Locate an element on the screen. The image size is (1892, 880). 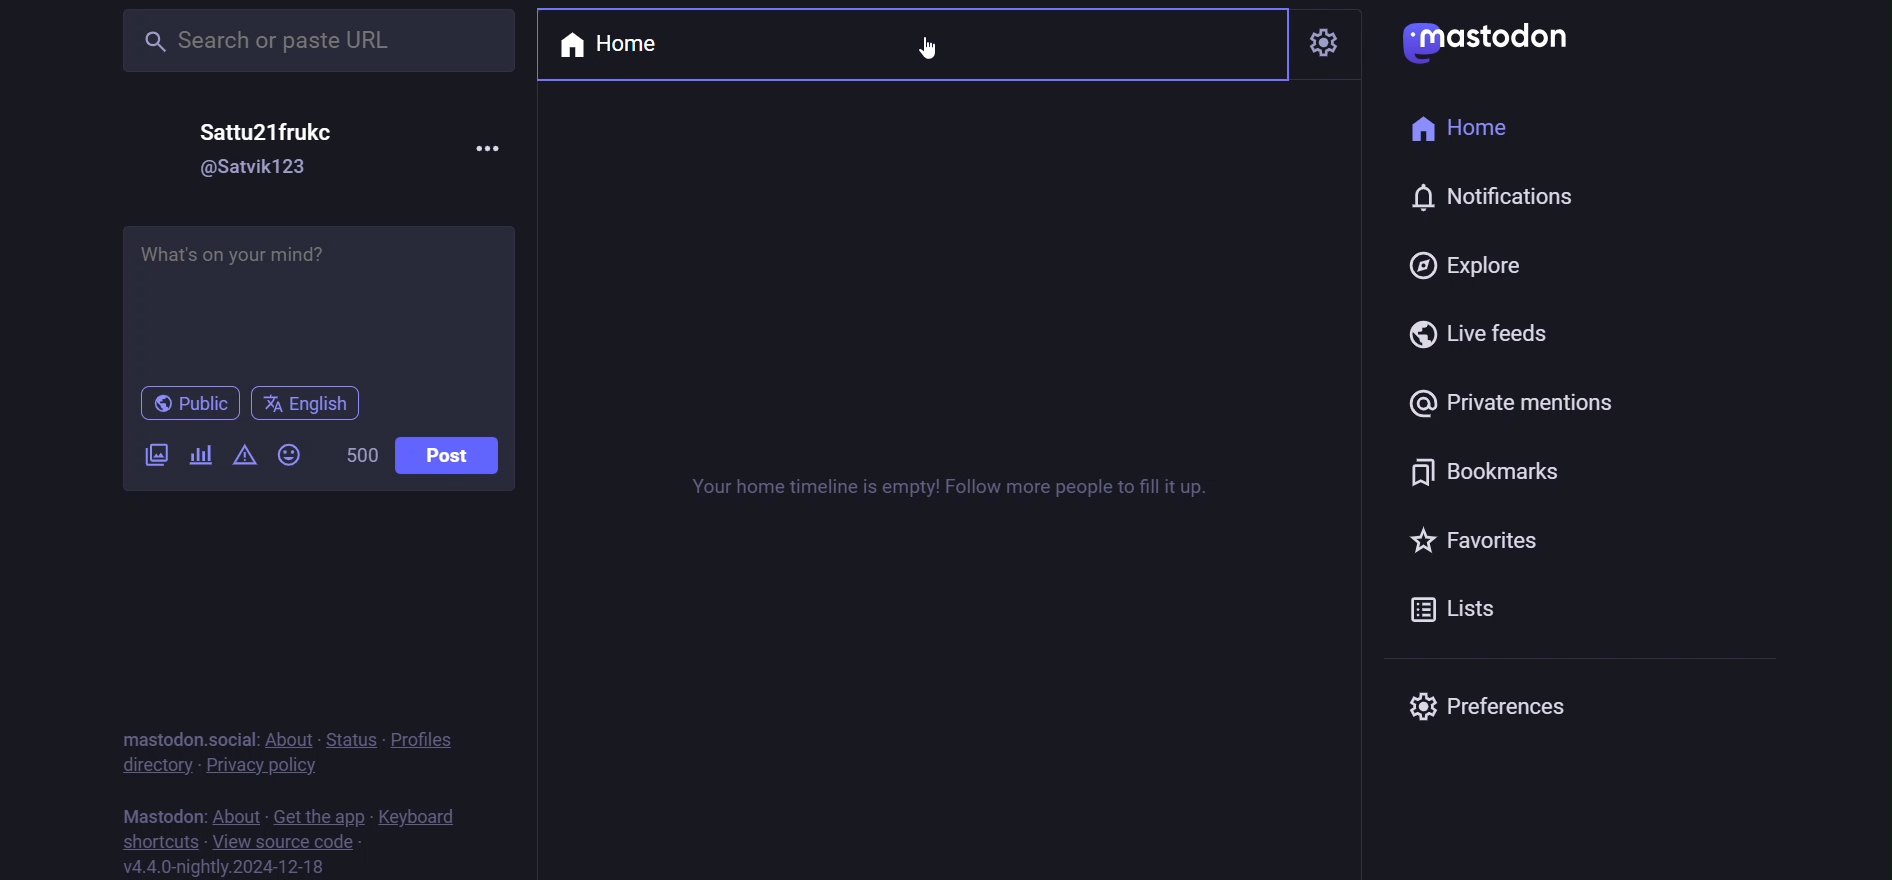
keyboard is located at coordinates (421, 816).